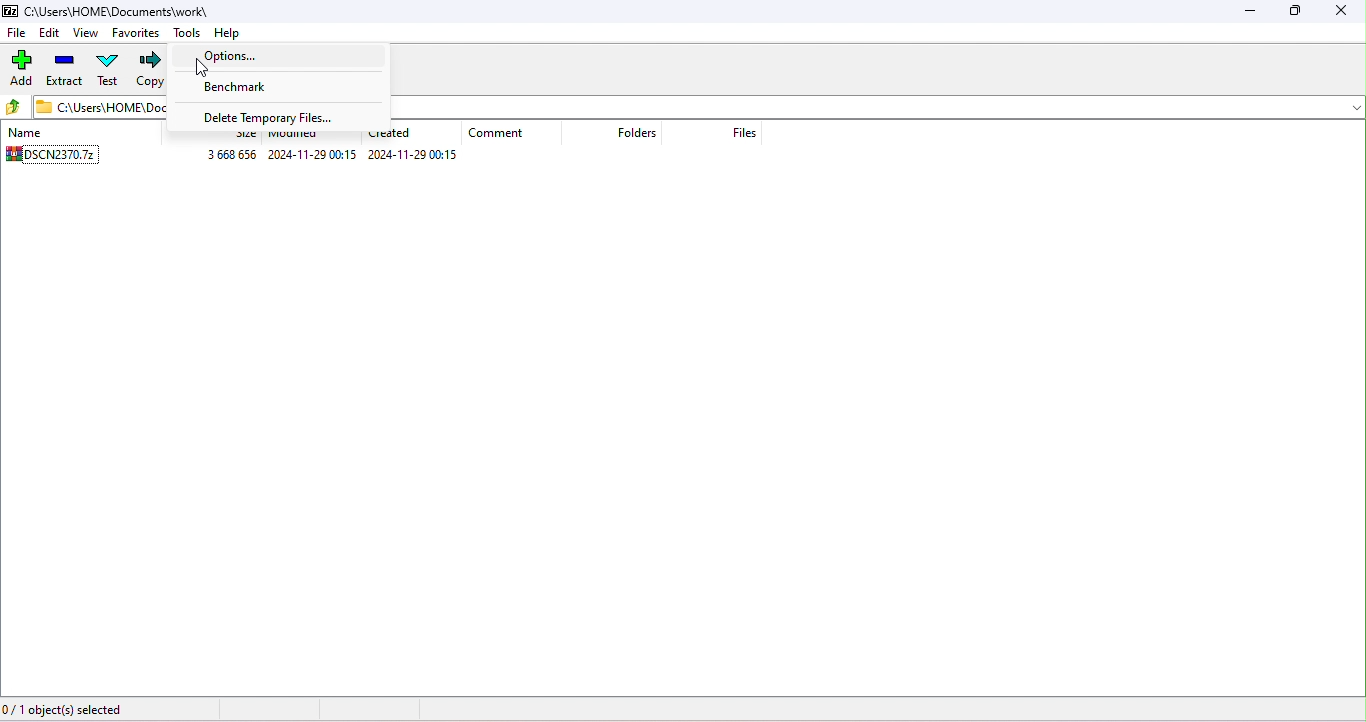  Describe the element at coordinates (205, 70) in the screenshot. I see `cursor` at that location.